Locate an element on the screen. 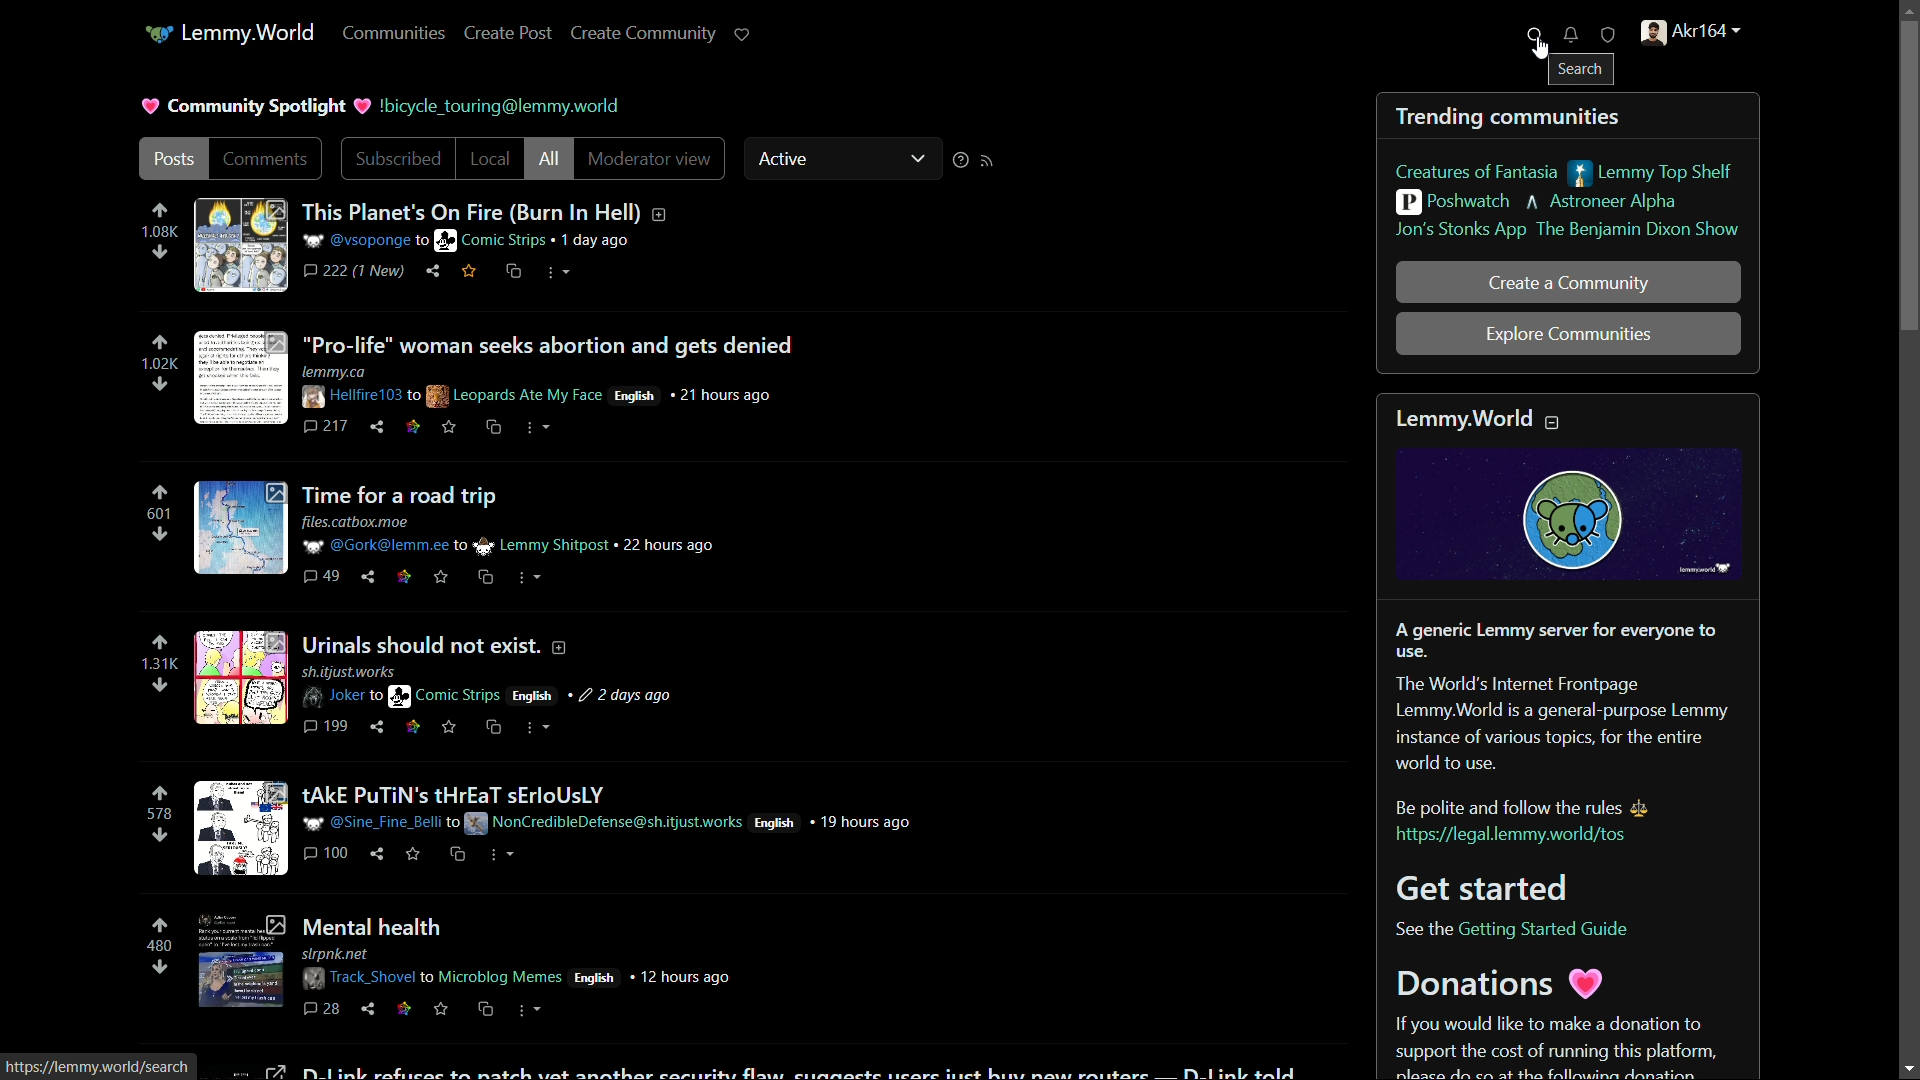  astroneer alpha is located at coordinates (1607, 204).